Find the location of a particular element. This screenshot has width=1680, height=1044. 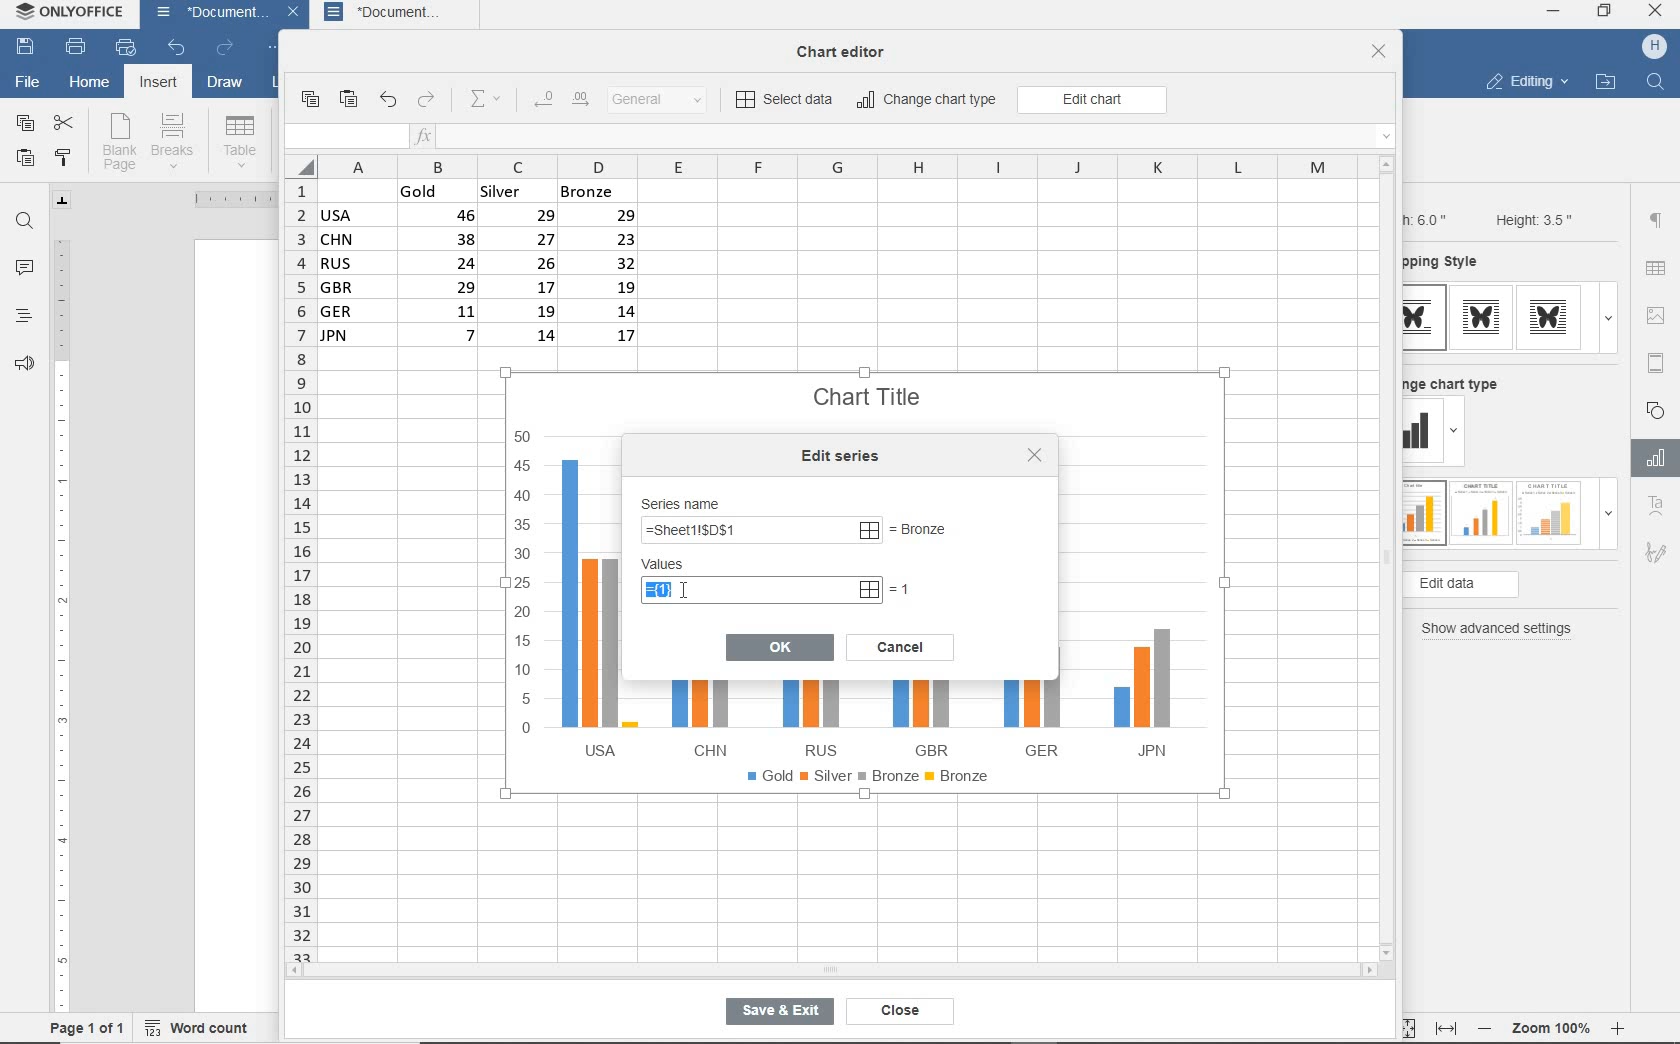

show advanced settings is located at coordinates (1502, 629).